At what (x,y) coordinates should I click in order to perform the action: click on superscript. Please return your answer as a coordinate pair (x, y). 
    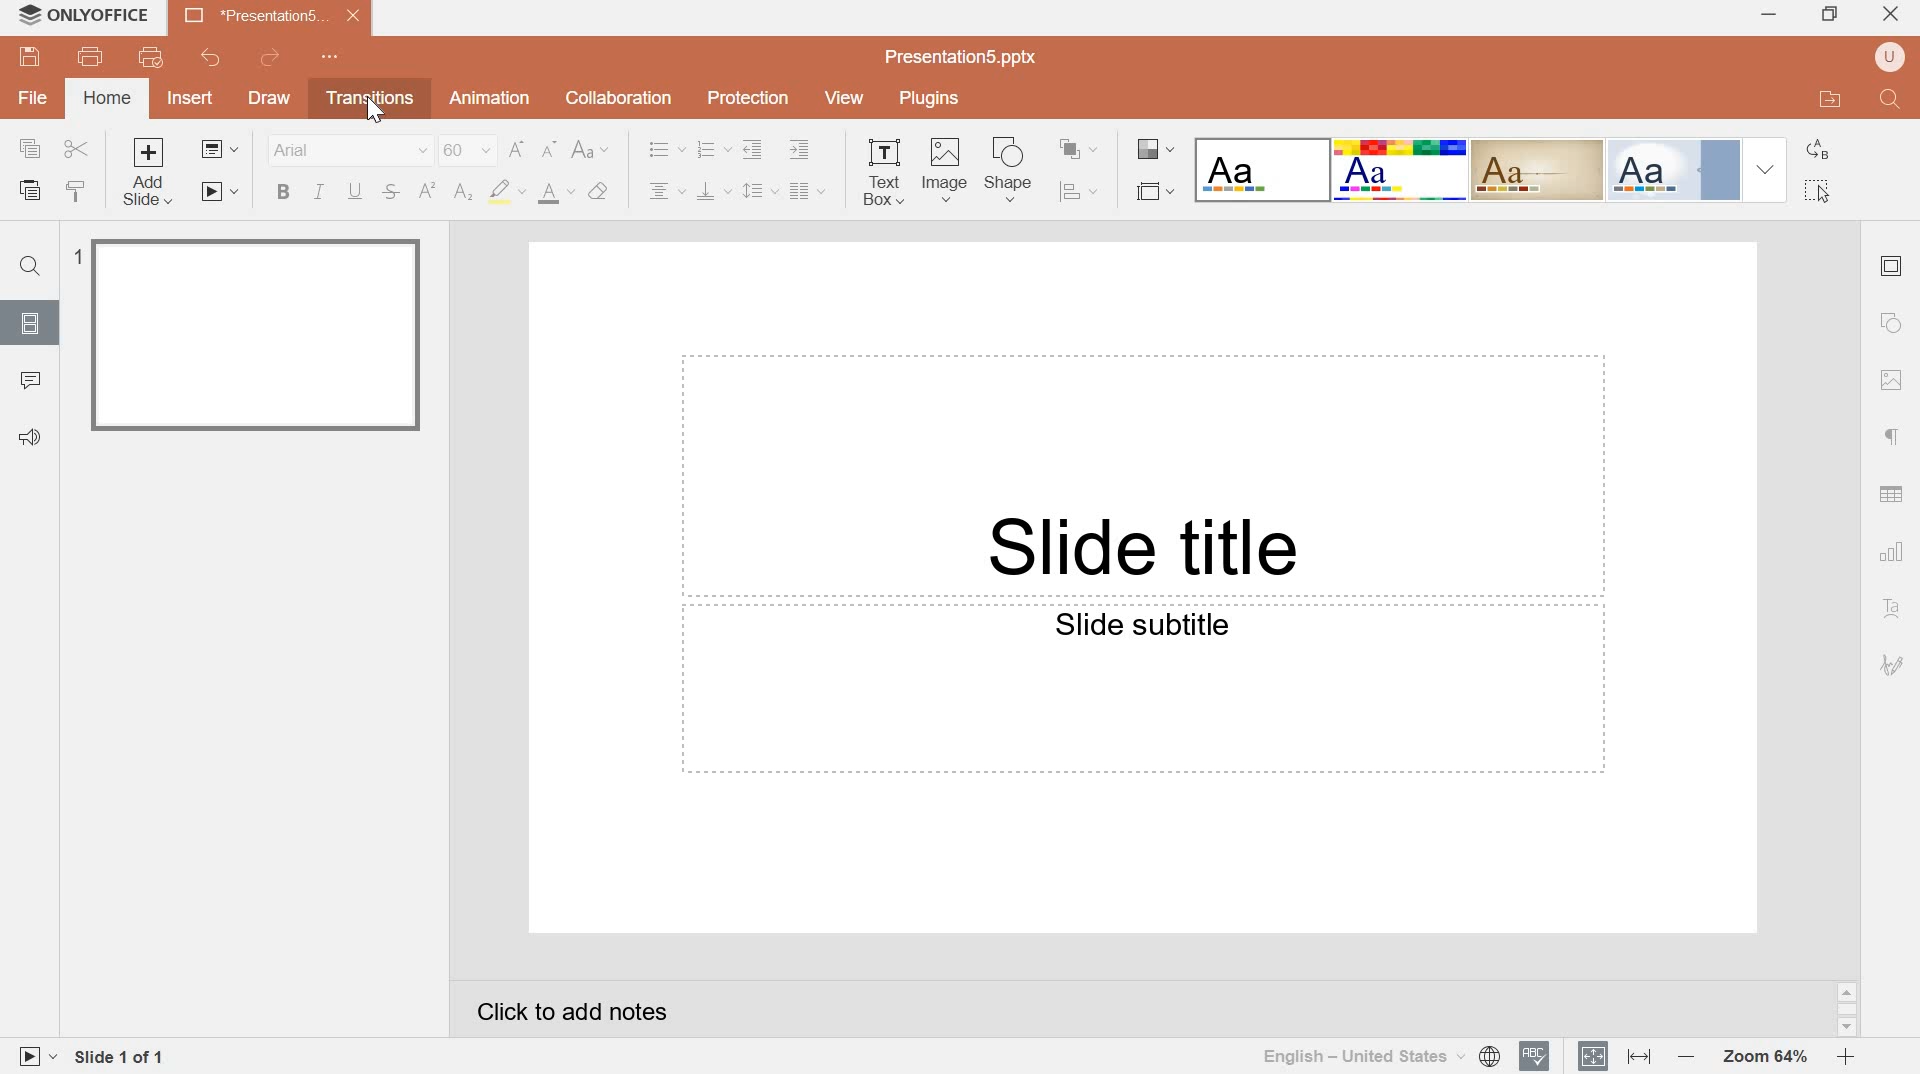
    Looking at the image, I should click on (430, 192).